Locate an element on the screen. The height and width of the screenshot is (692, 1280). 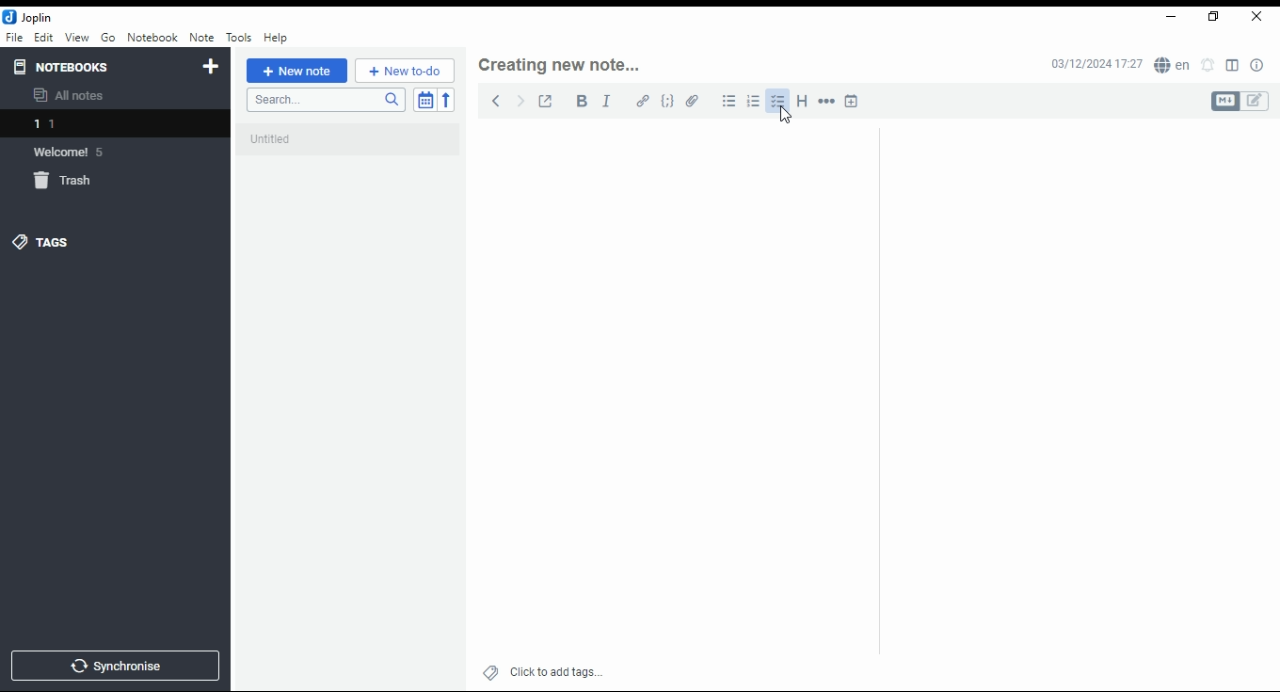
attach file is located at coordinates (691, 102).